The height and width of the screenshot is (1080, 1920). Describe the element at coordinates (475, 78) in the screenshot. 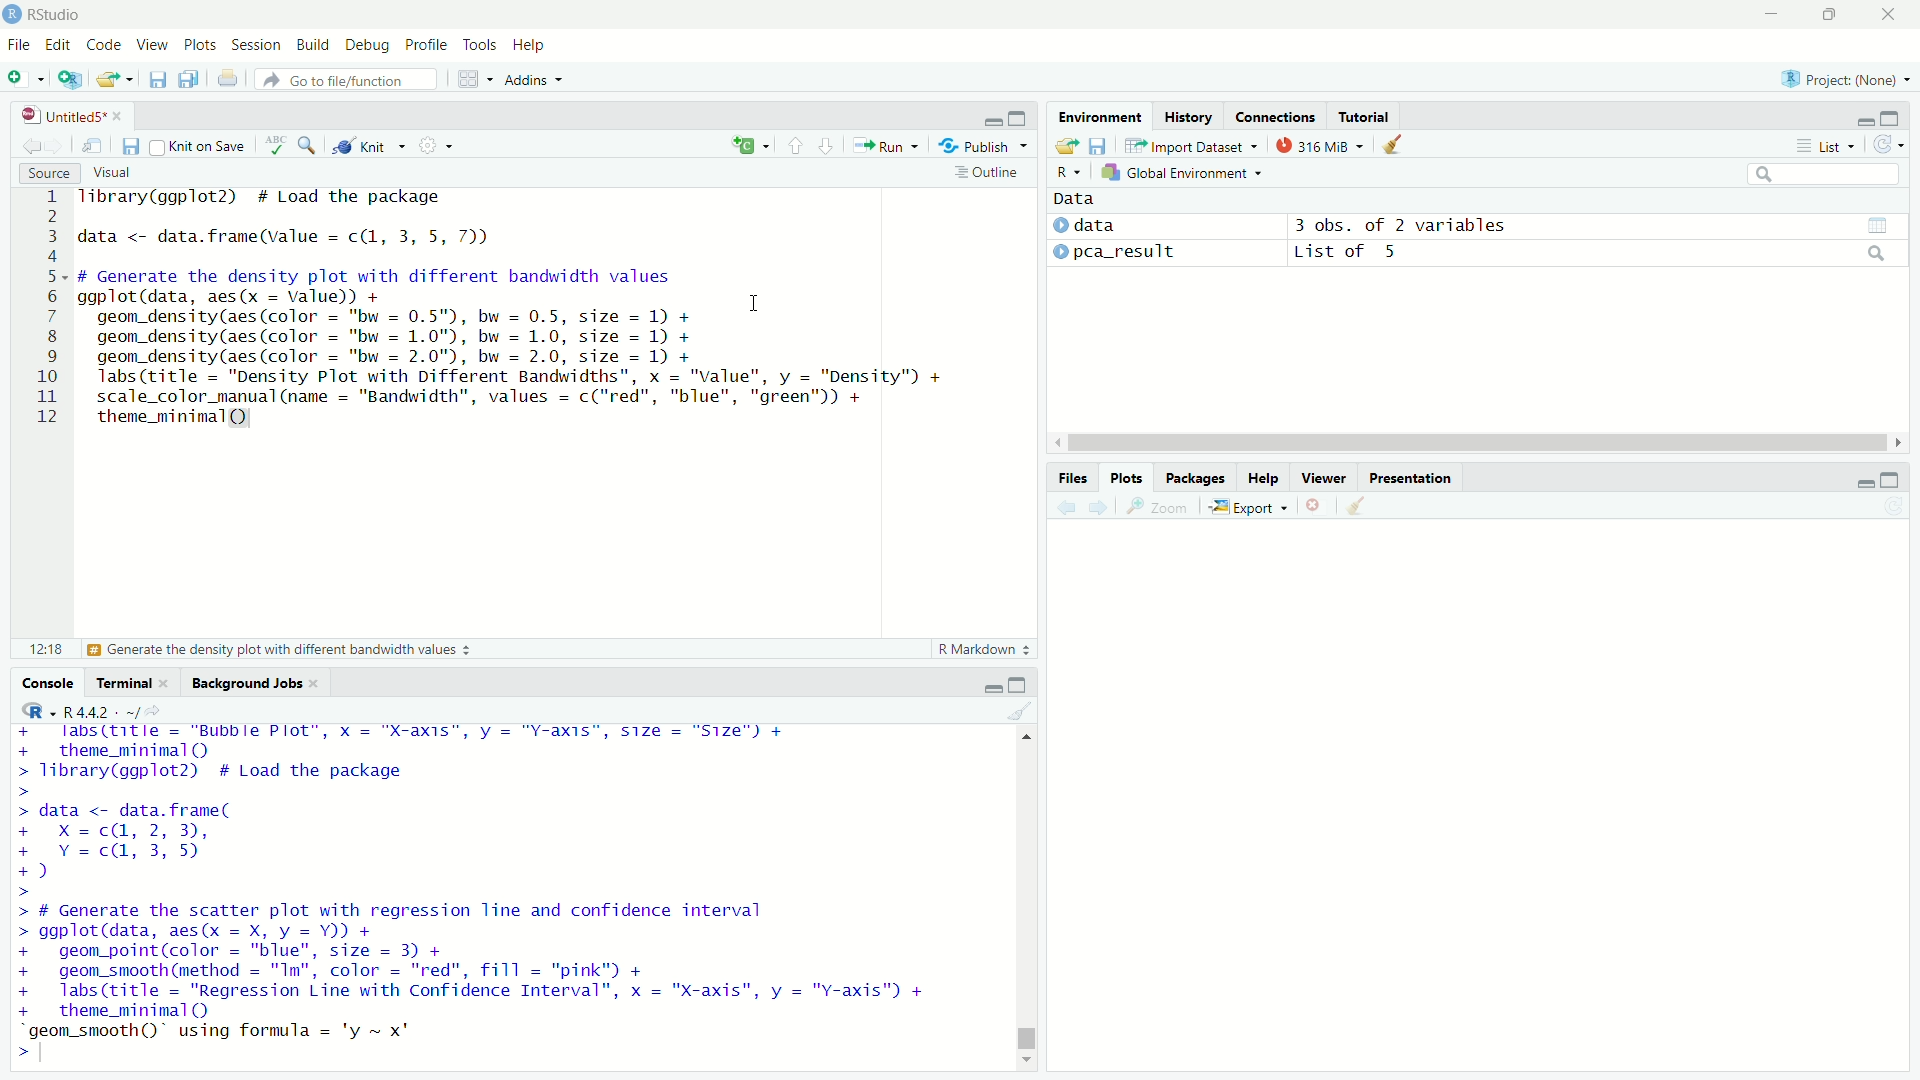

I see `Workspace panes` at that location.